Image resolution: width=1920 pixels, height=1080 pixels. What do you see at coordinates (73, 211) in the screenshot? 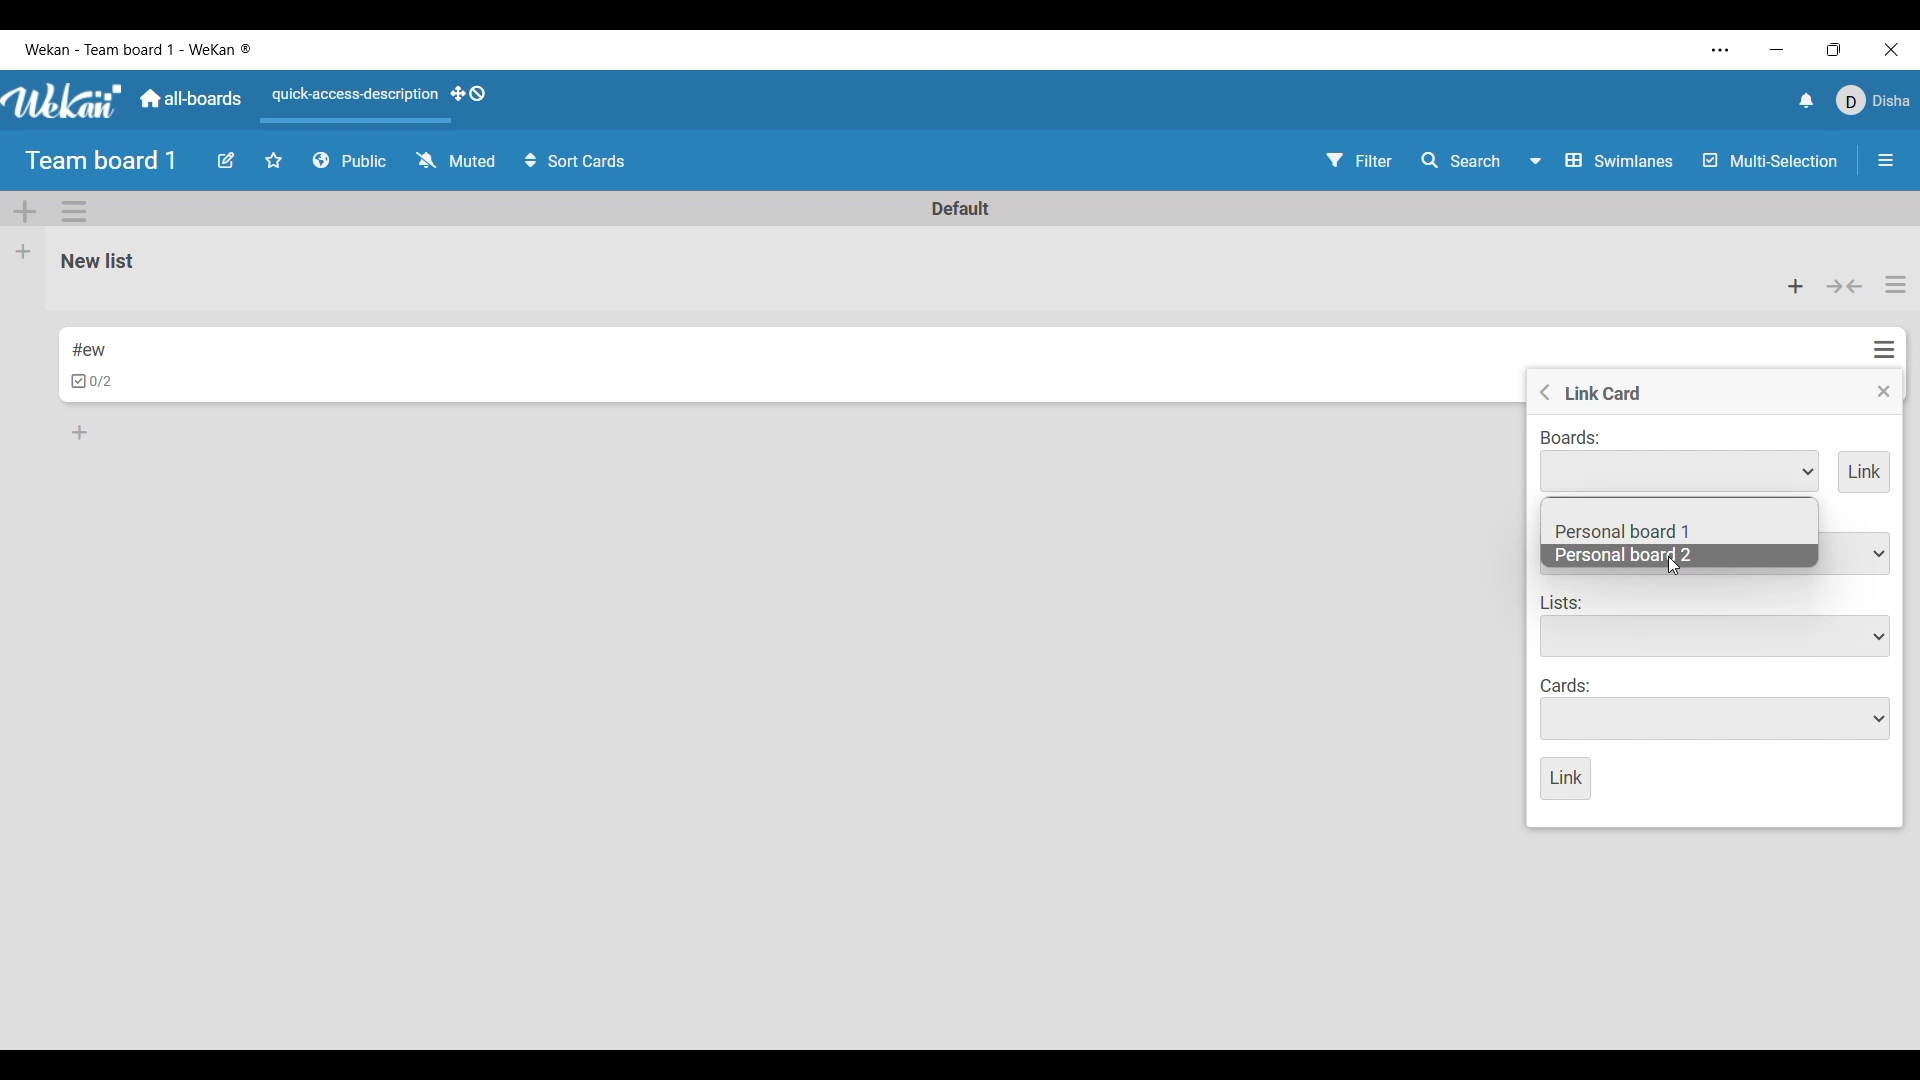
I see `Swimlane action` at bounding box center [73, 211].